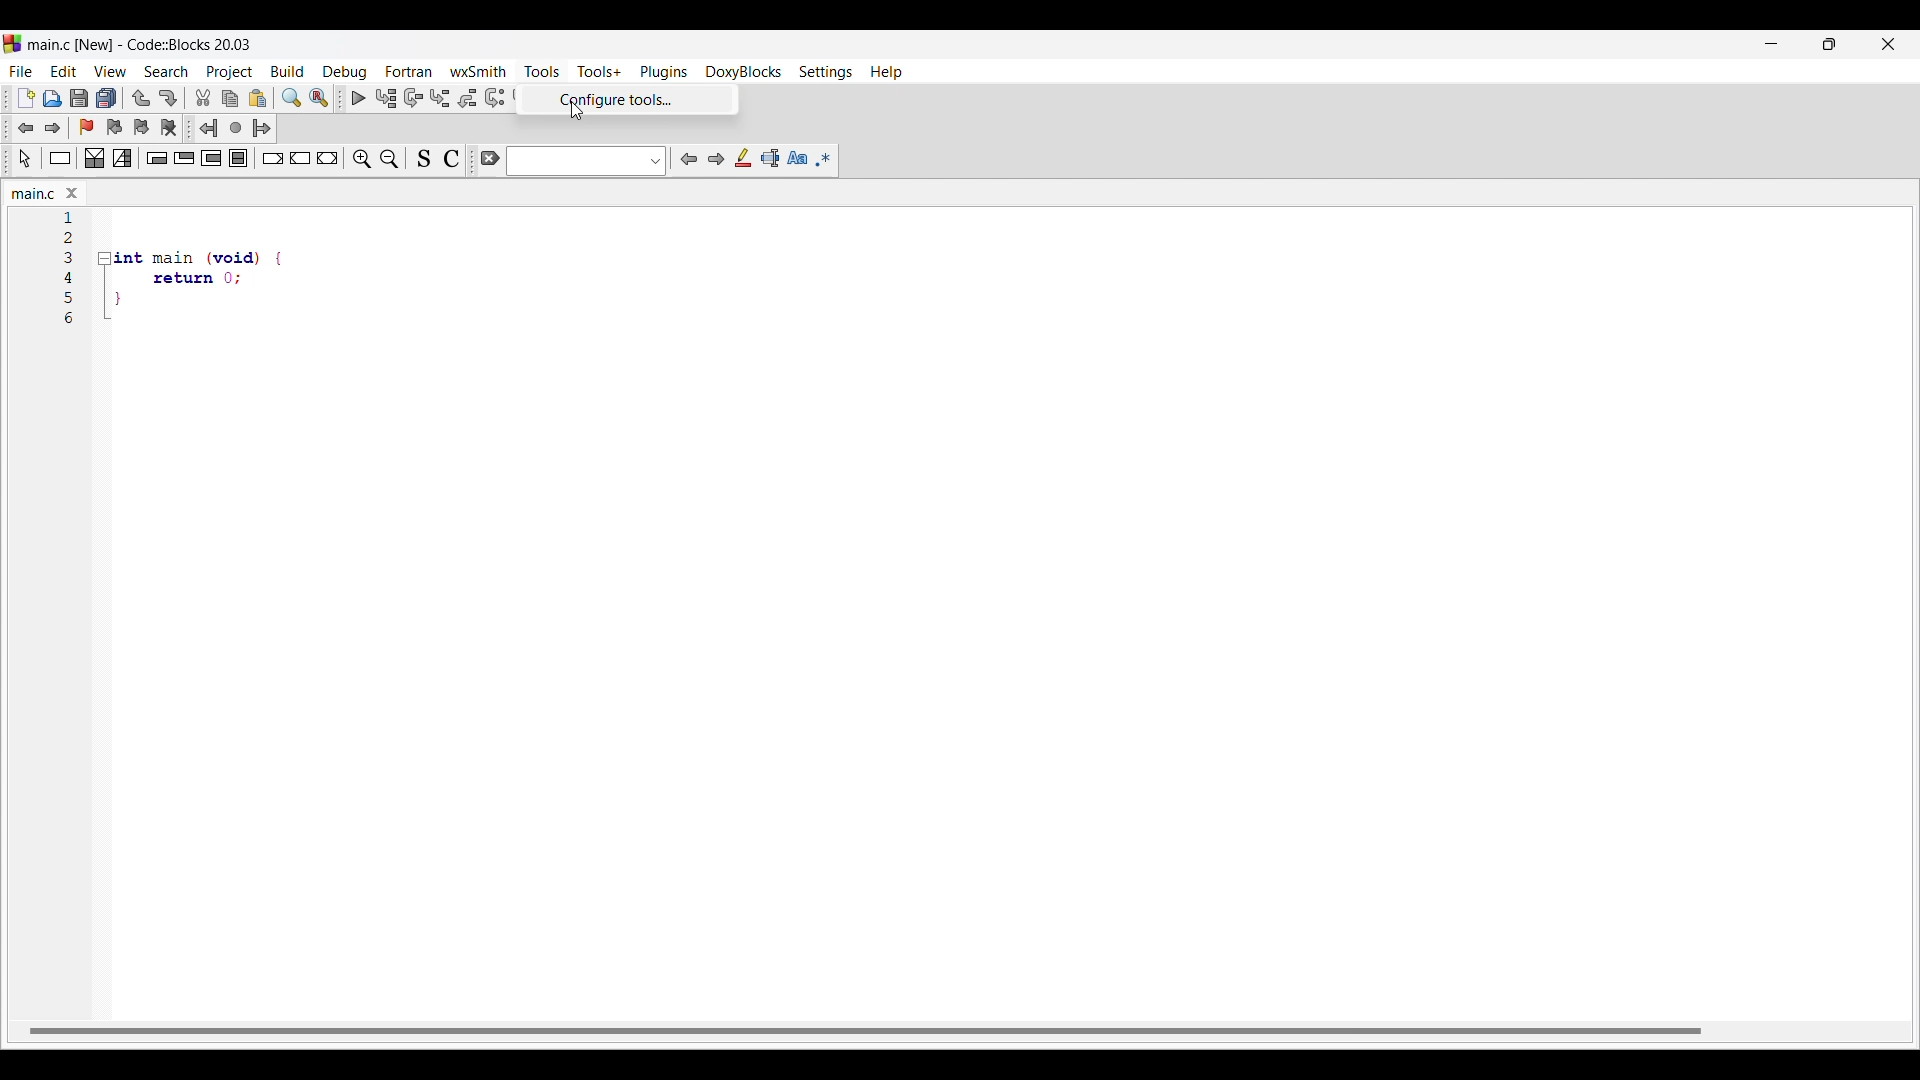 This screenshot has height=1080, width=1920. Describe the element at coordinates (157, 158) in the screenshot. I see `Entry condition` at that location.